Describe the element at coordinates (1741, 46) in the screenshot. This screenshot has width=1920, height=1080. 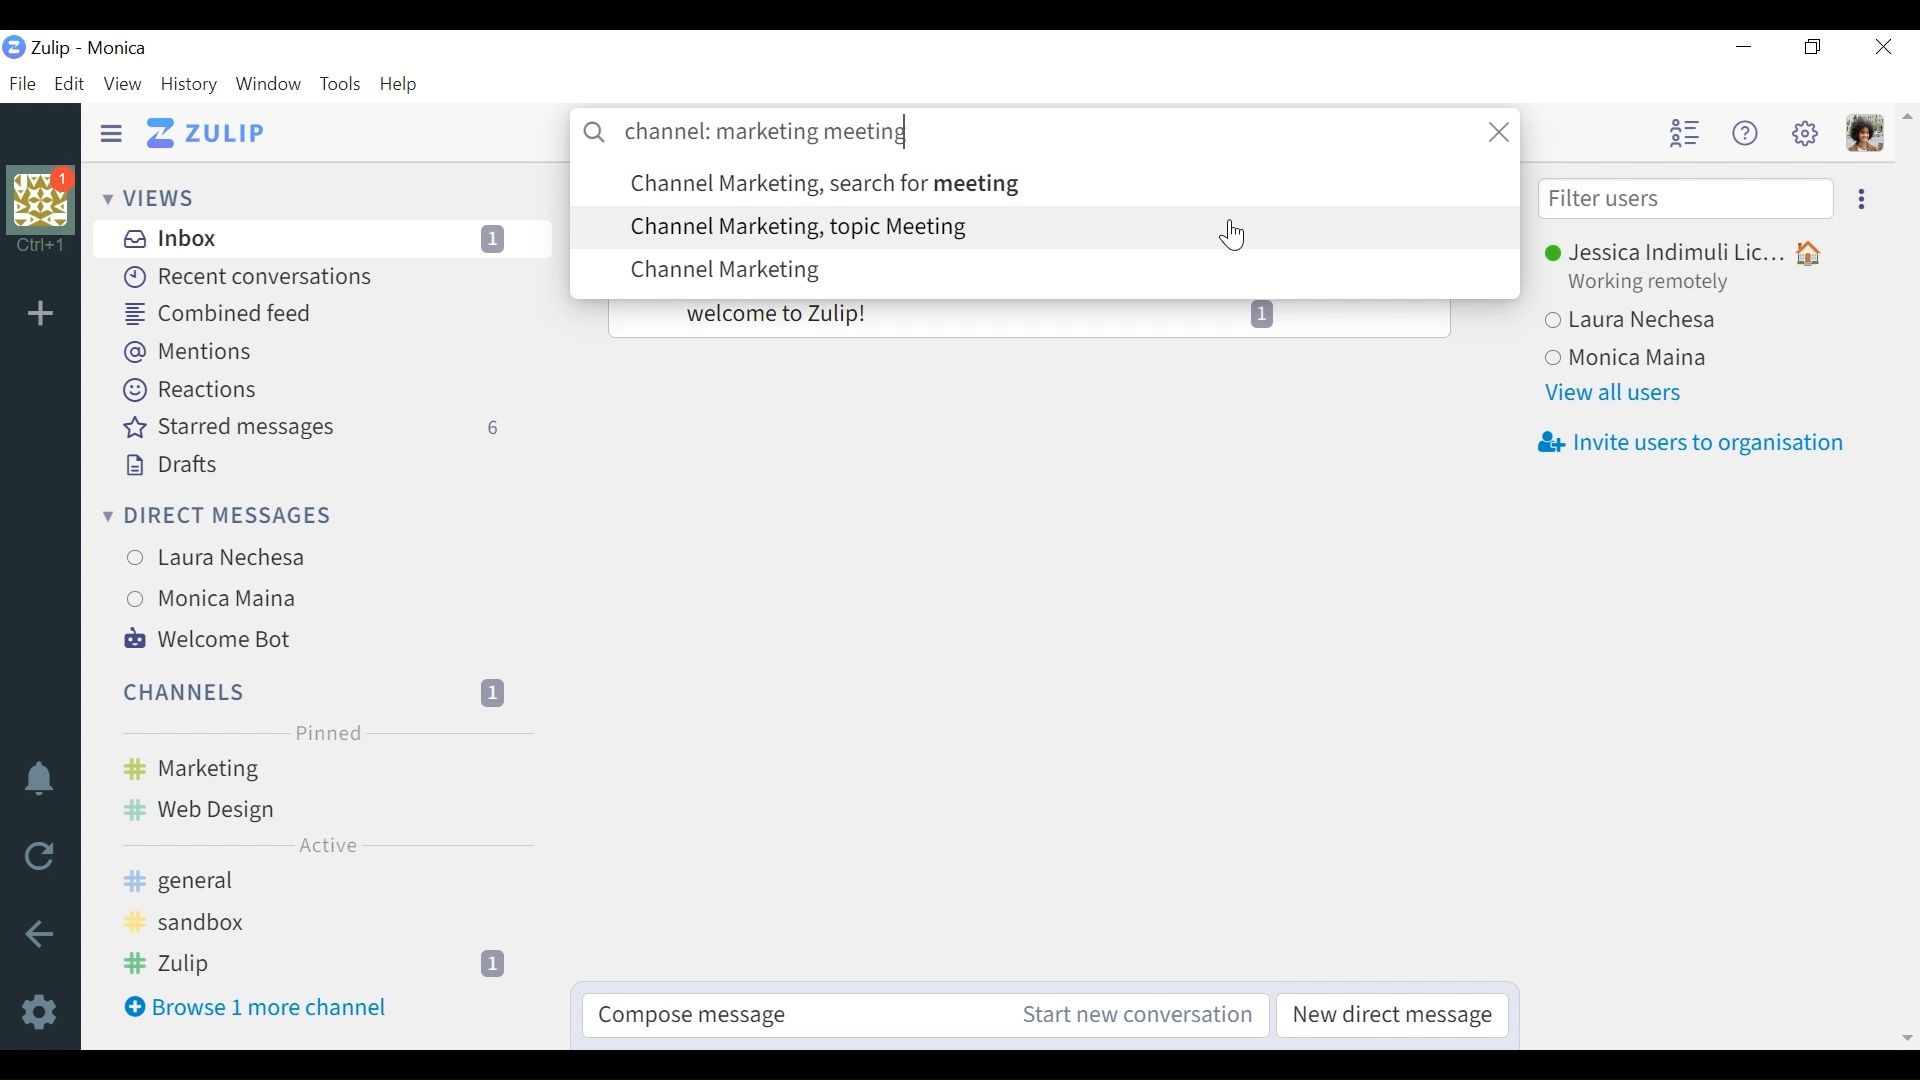
I see `minimize` at that location.